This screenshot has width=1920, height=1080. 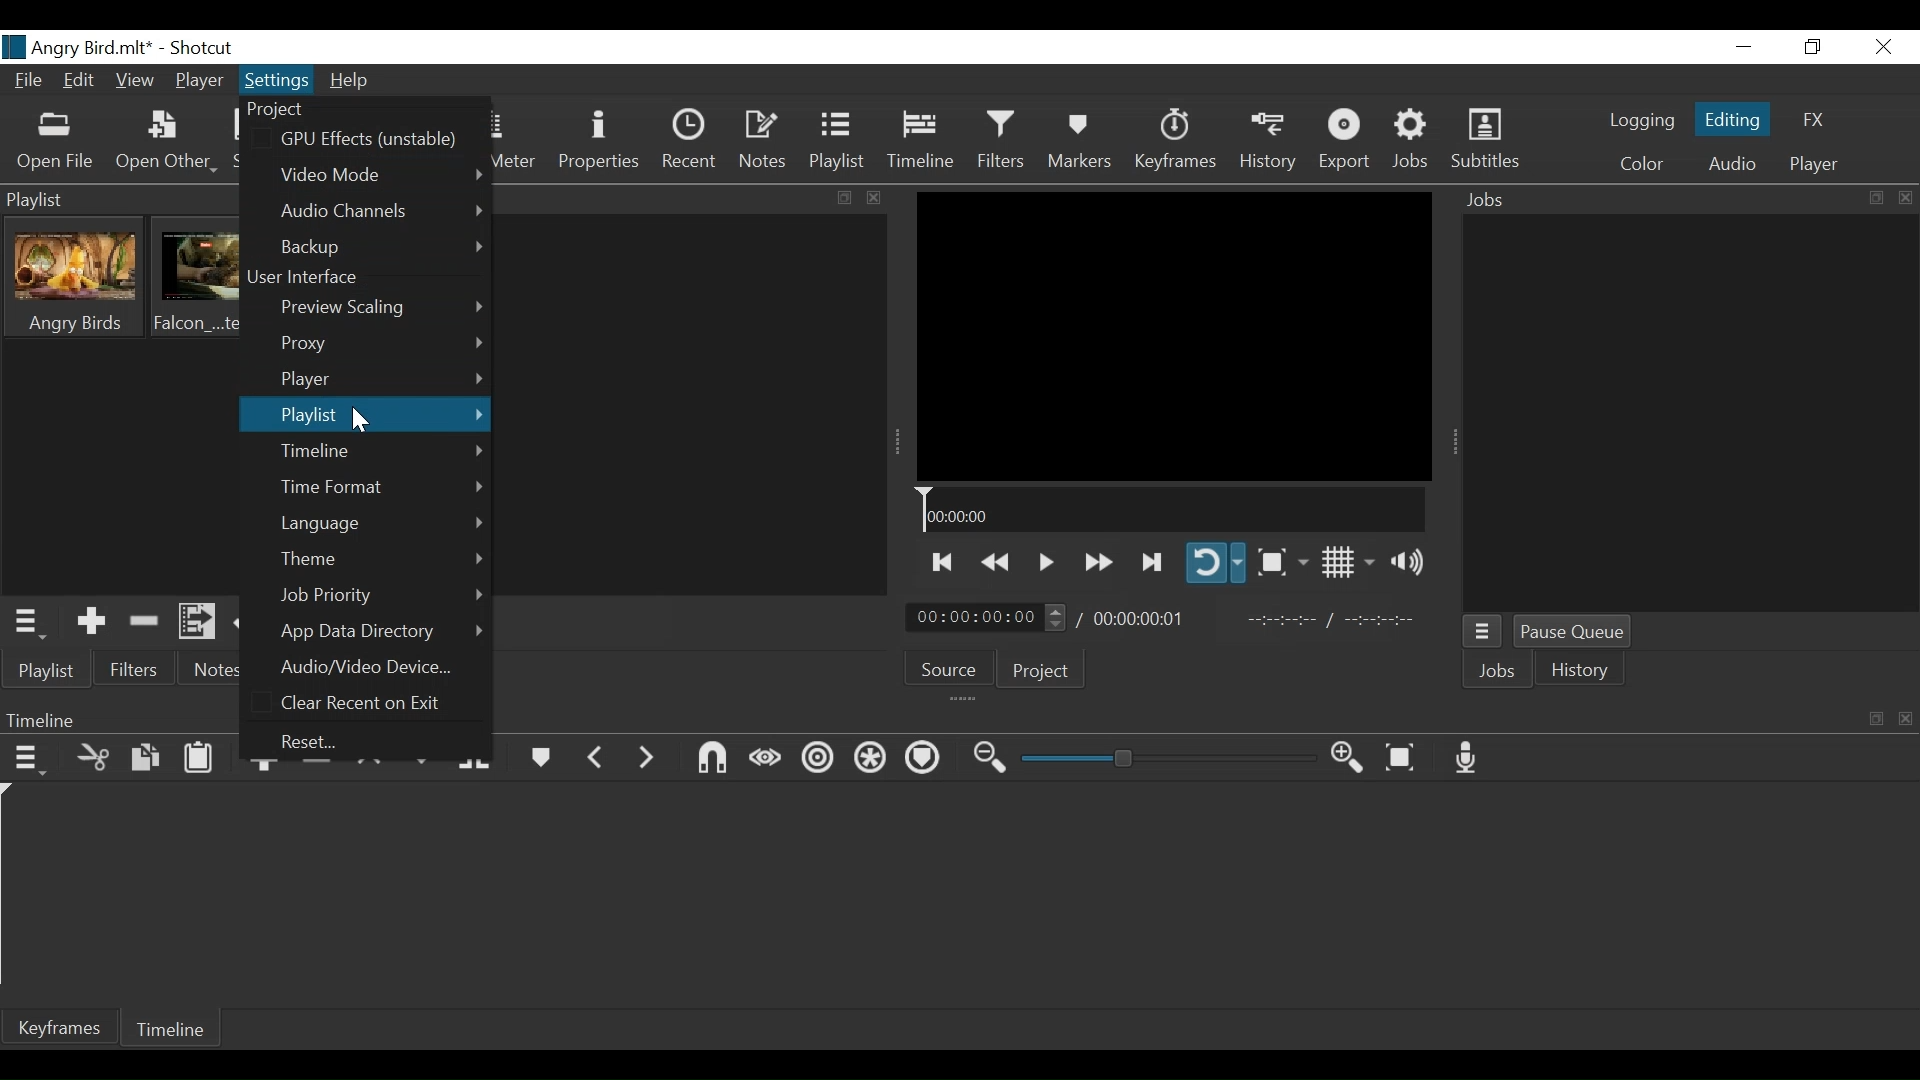 What do you see at coordinates (688, 143) in the screenshot?
I see `Recent` at bounding box center [688, 143].